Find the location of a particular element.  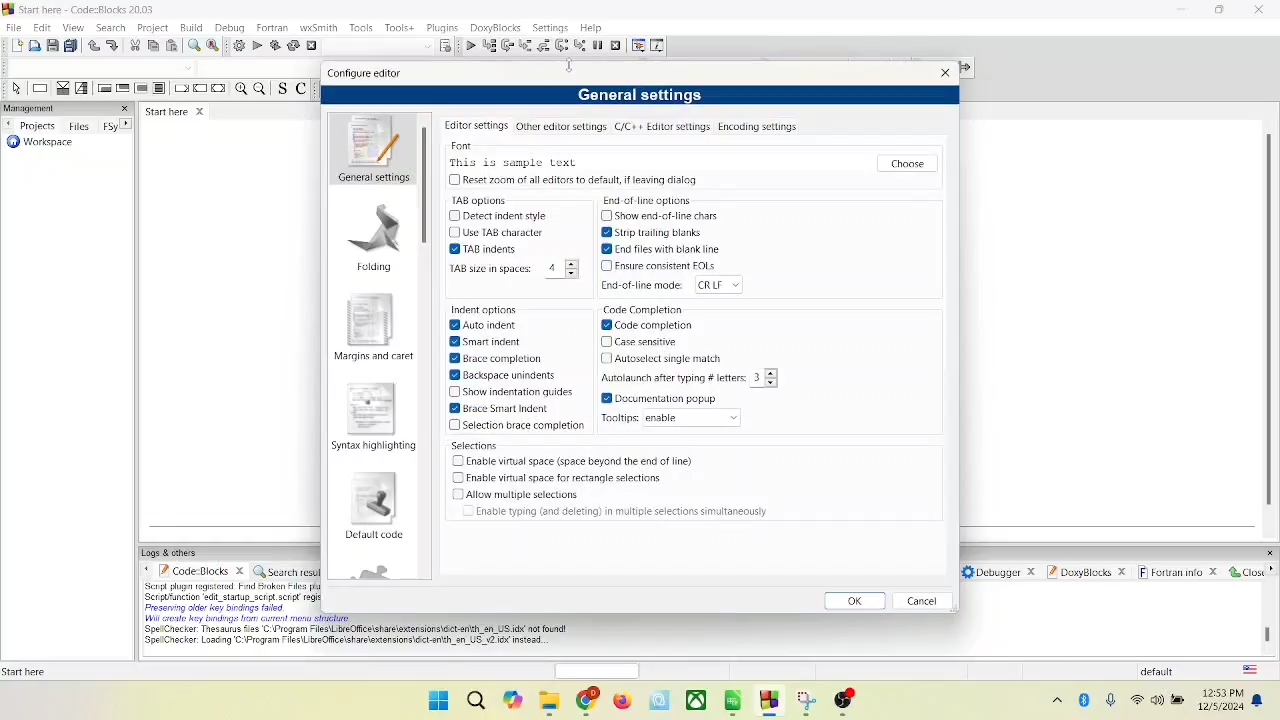

zoom in is located at coordinates (241, 91).